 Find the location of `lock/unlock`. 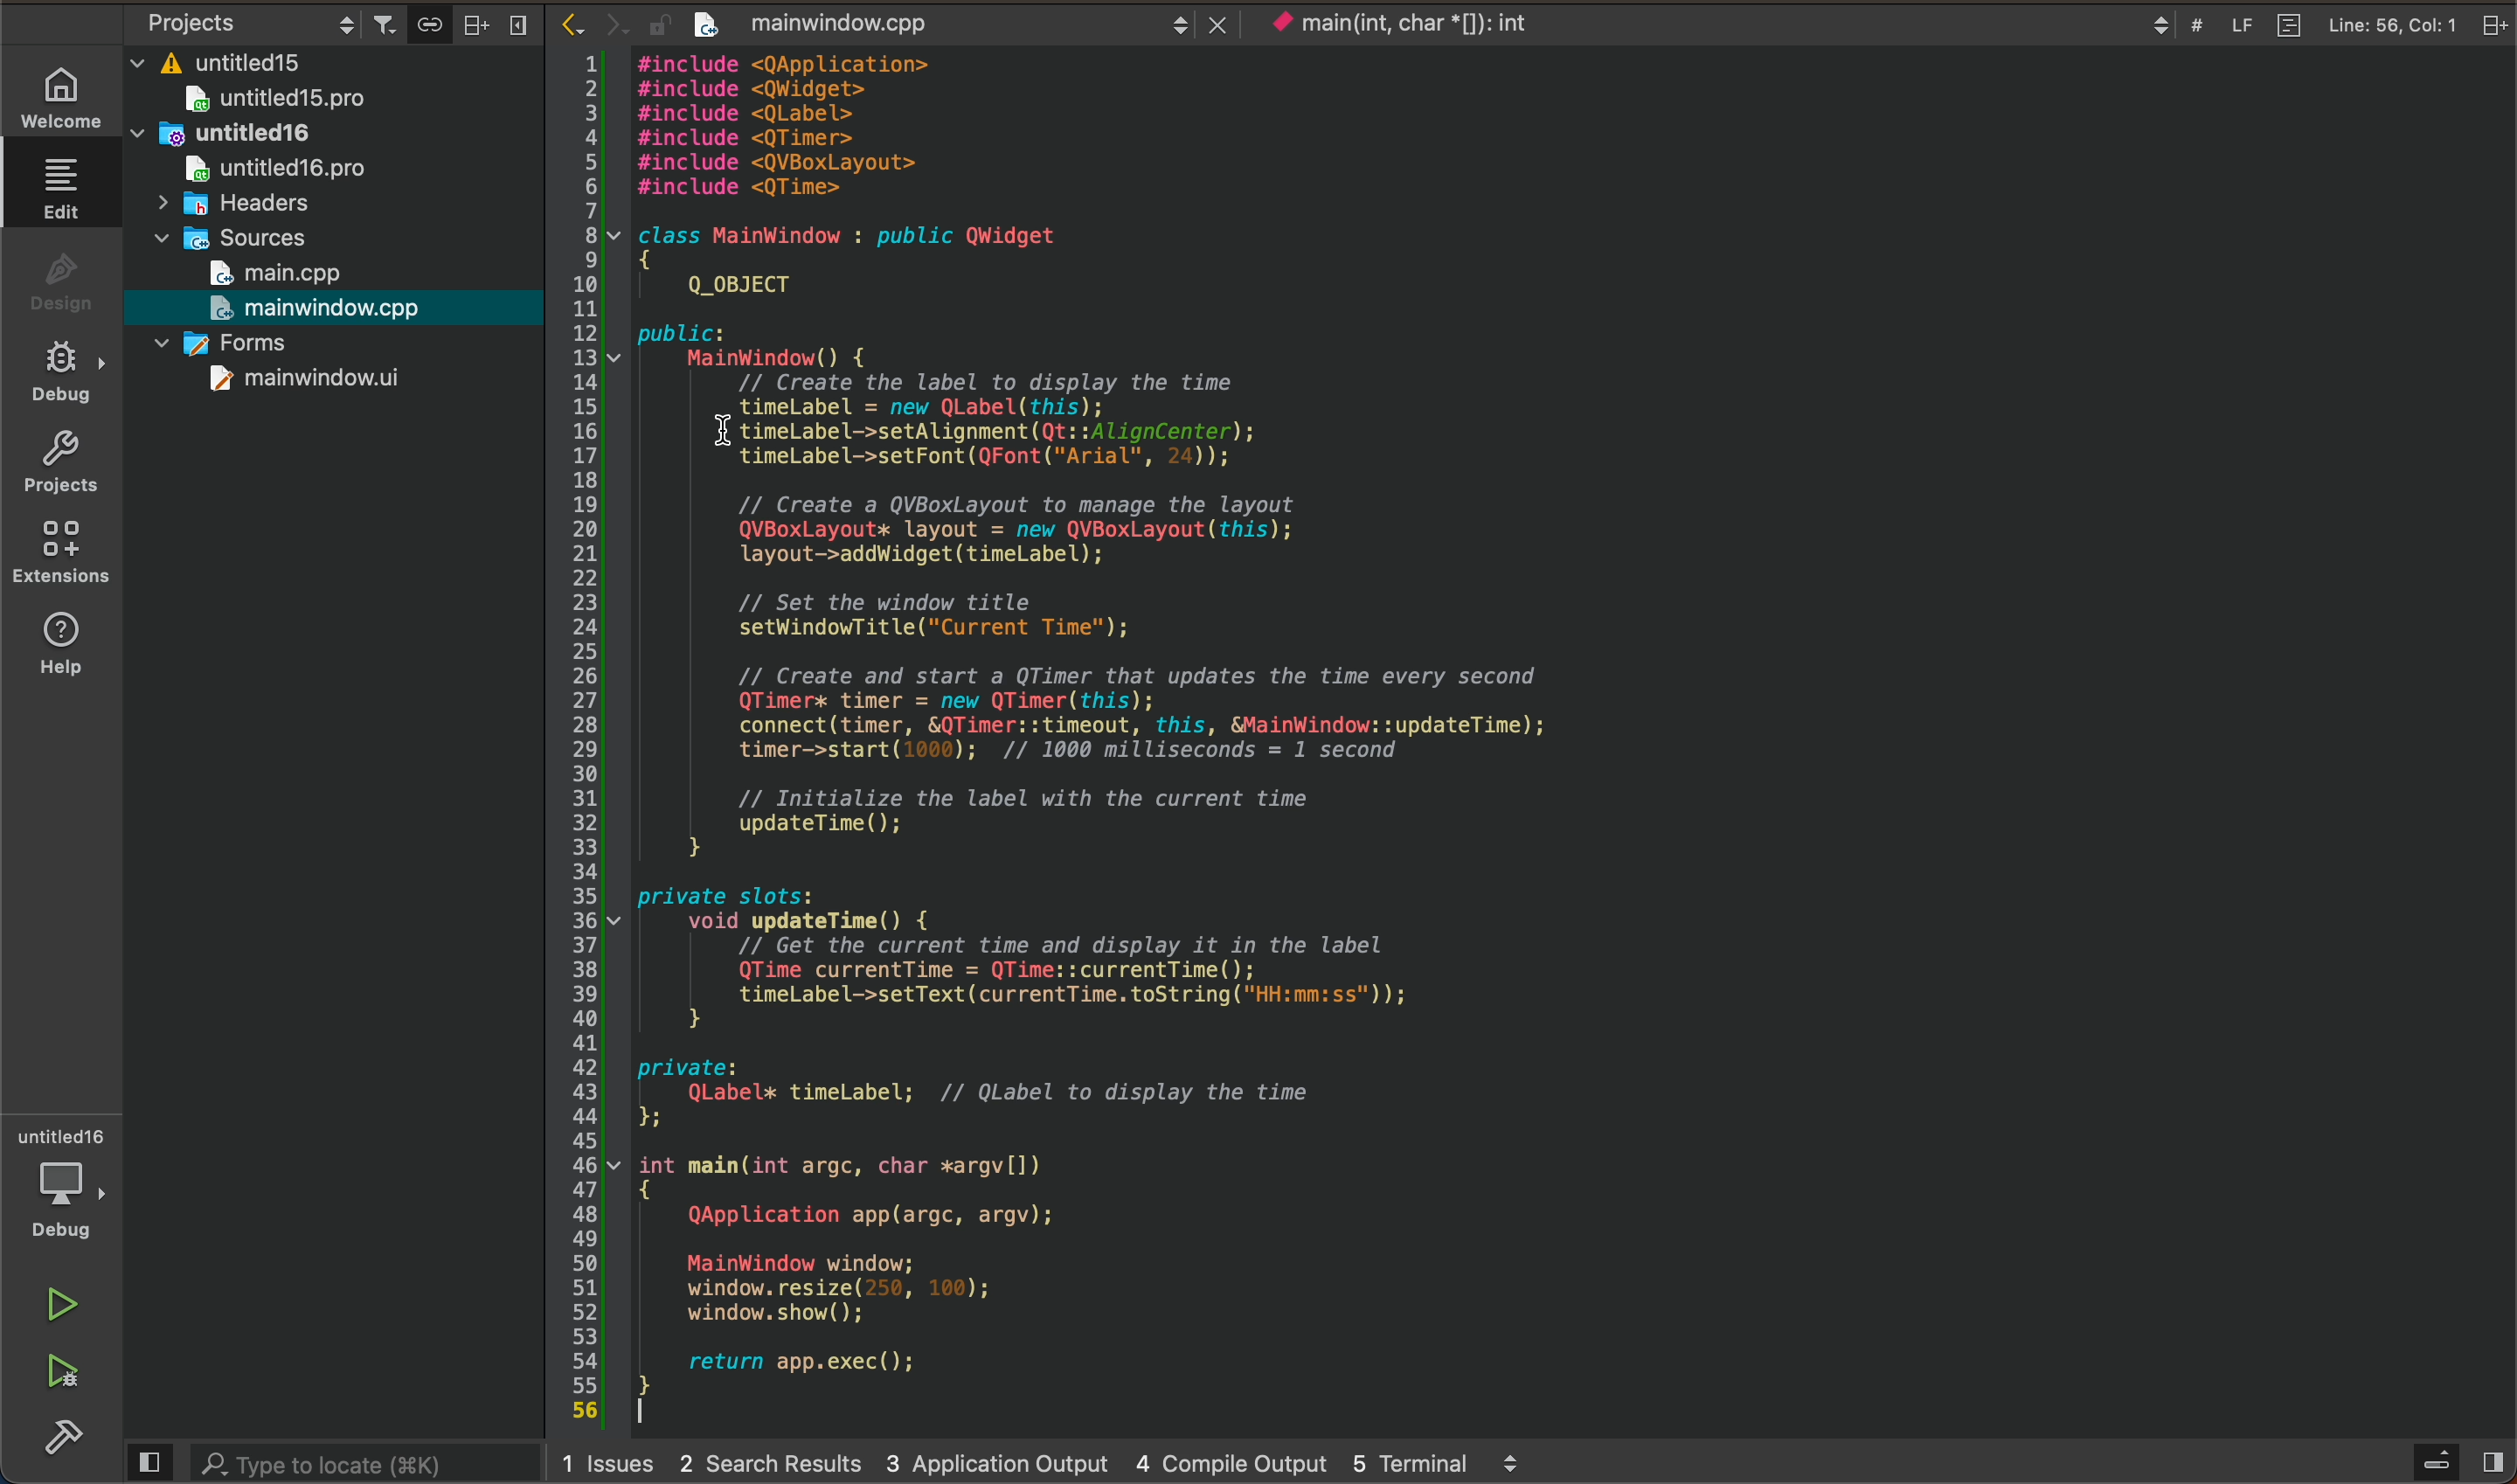

lock/unlock is located at coordinates (661, 24).